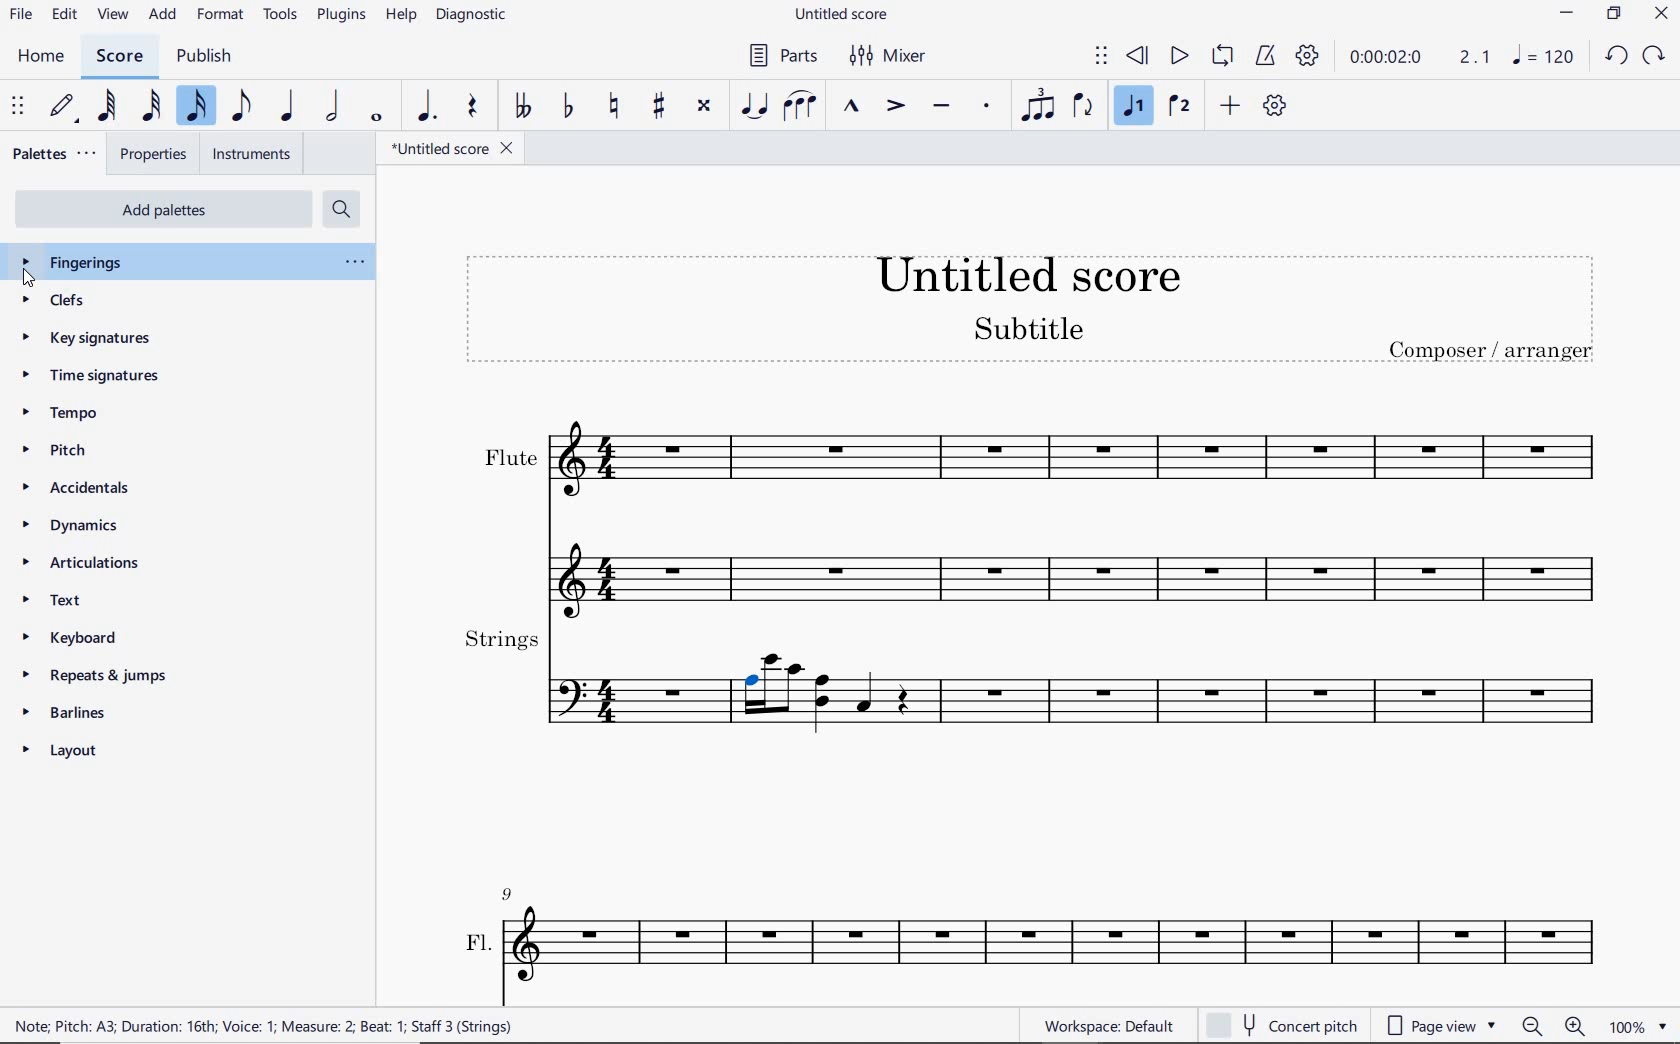 The width and height of the screenshot is (1680, 1044). Describe the element at coordinates (17, 104) in the screenshot. I see `select to move` at that location.